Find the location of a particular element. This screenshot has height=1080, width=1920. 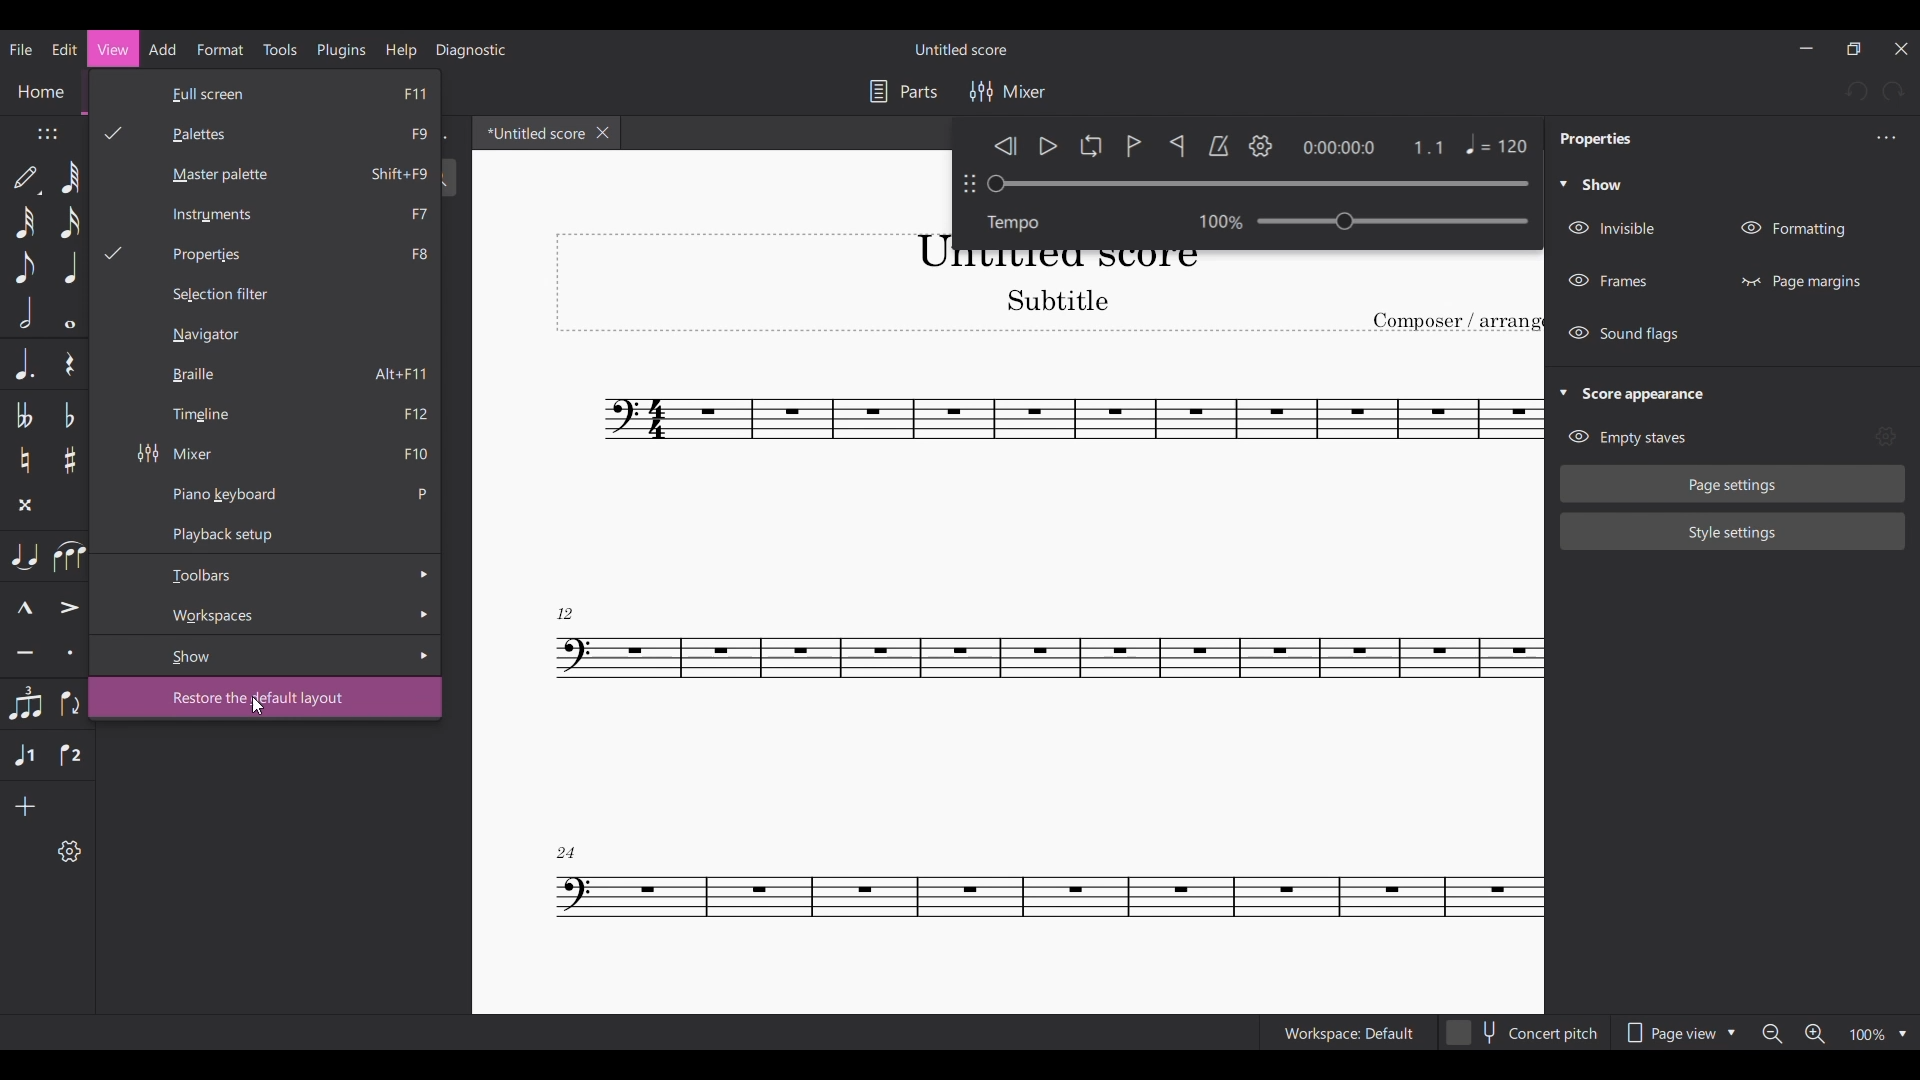

Tupplet is located at coordinates (25, 704).